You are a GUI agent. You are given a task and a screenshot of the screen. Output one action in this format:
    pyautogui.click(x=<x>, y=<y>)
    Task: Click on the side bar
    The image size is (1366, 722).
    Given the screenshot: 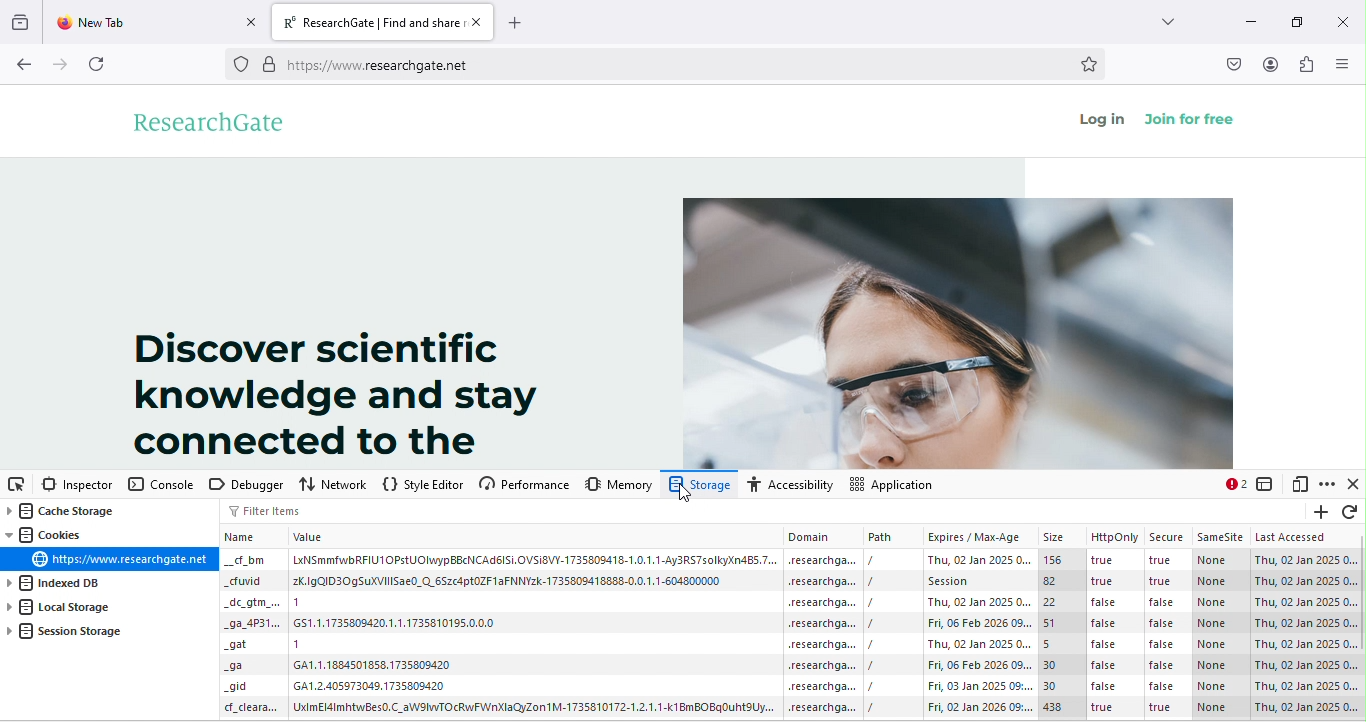 What is the action you would take?
    pyautogui.click(x=1346, y=64)
    